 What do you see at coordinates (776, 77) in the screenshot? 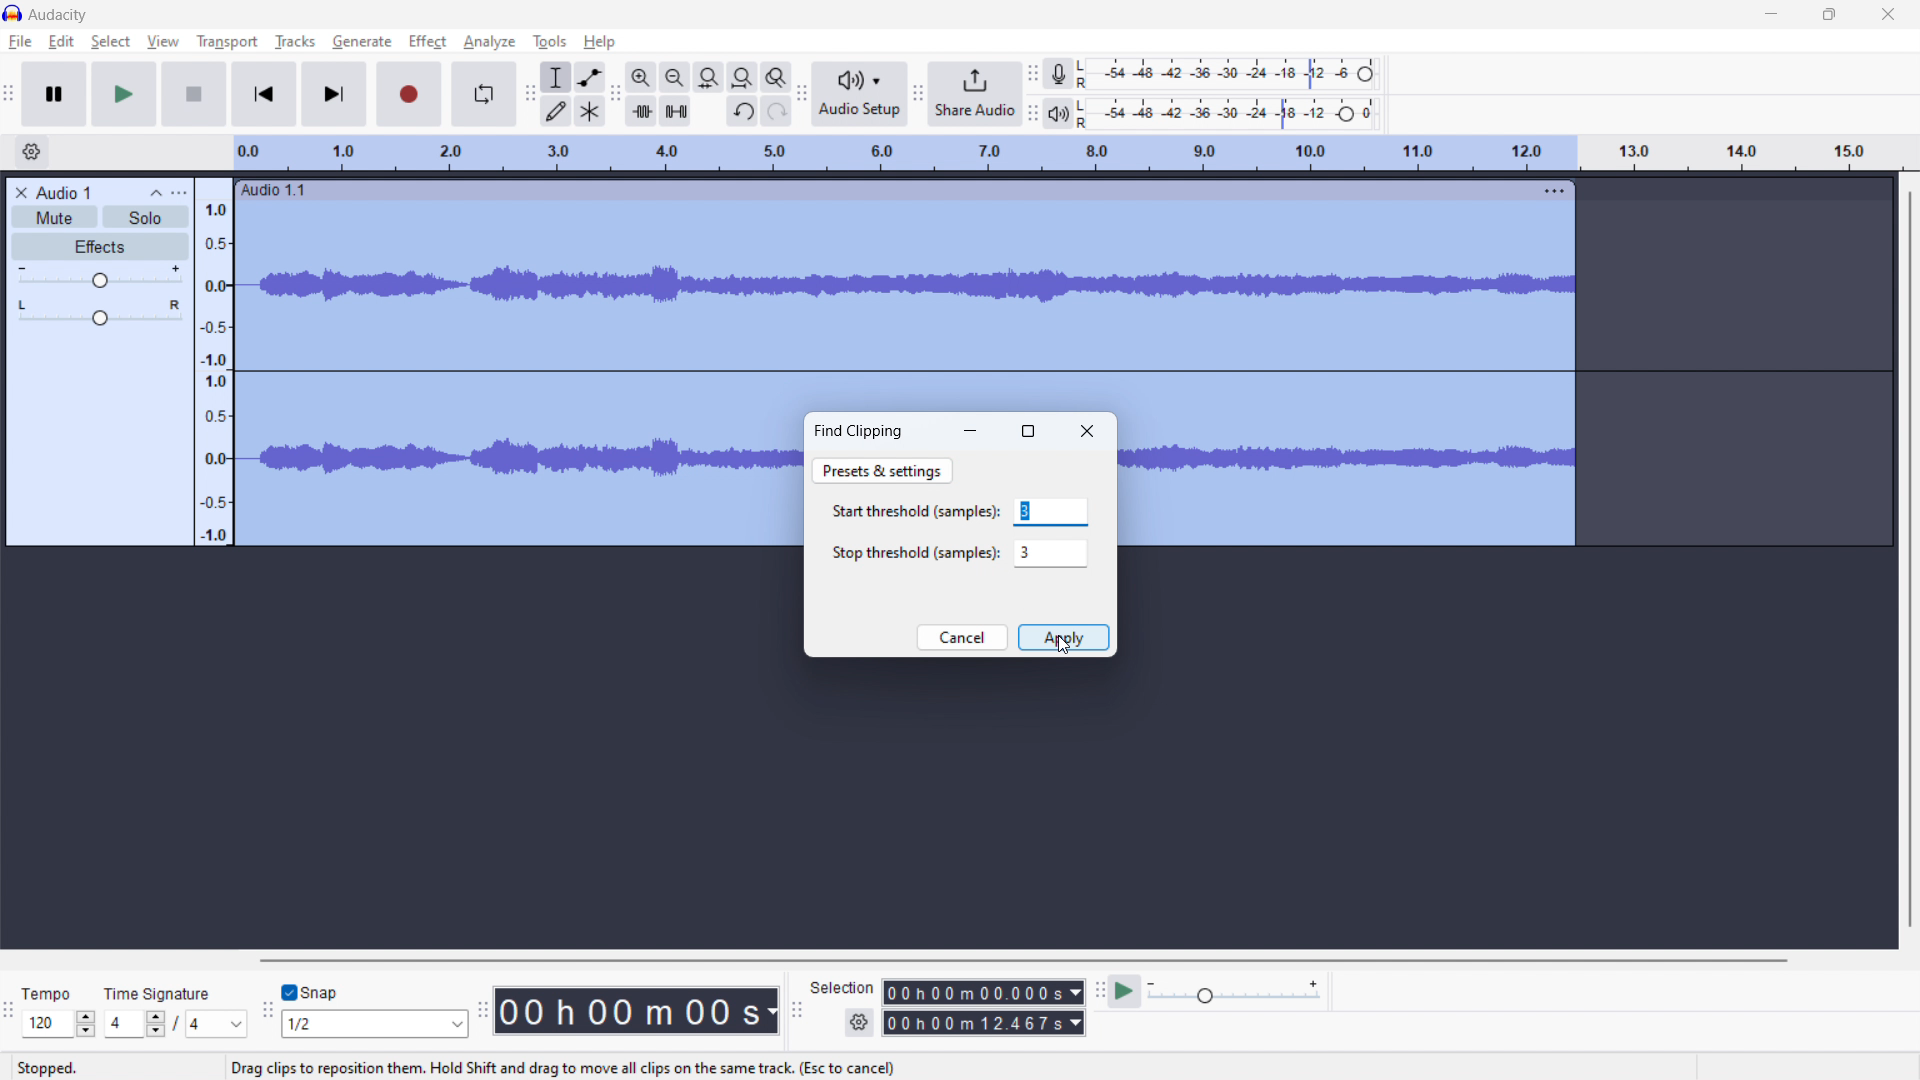
I see `toggle zoom` at bounding box center [776, 77].